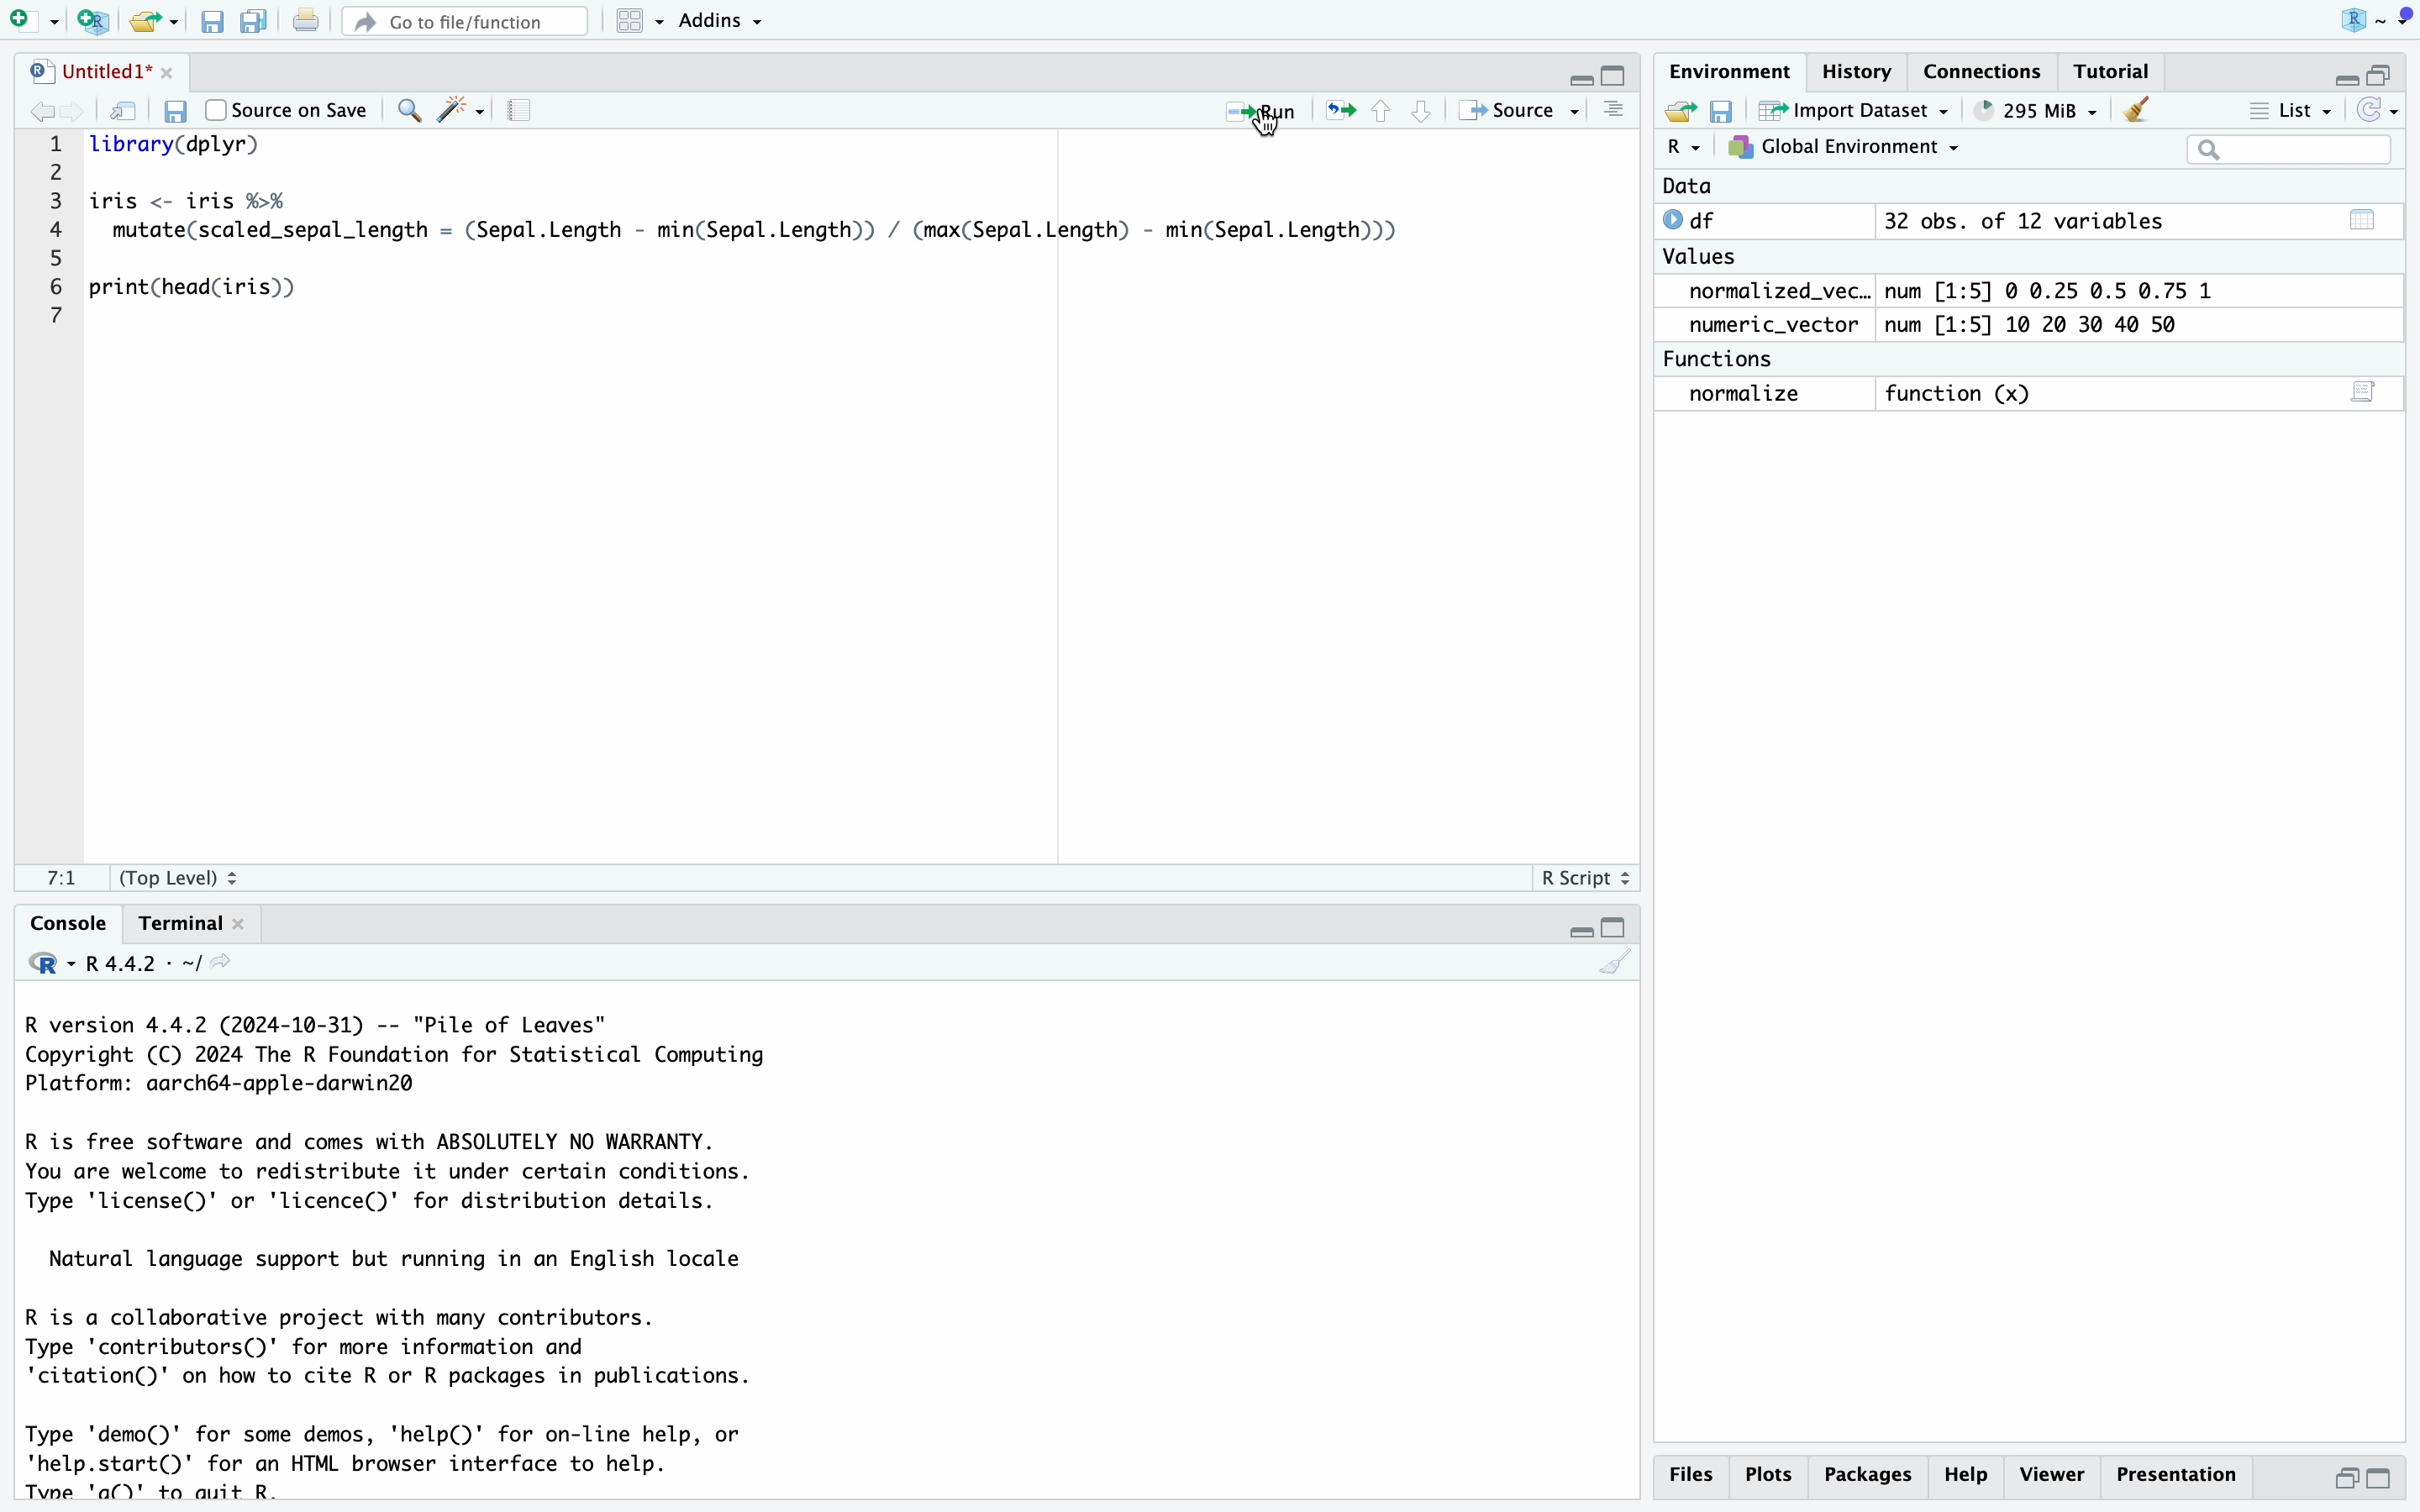 The width and height of the screenshot is (2420, 1512). What do you see at coordinates (82, 110) in the screenshot?
I see `Front` at bounding box center [82, 110].